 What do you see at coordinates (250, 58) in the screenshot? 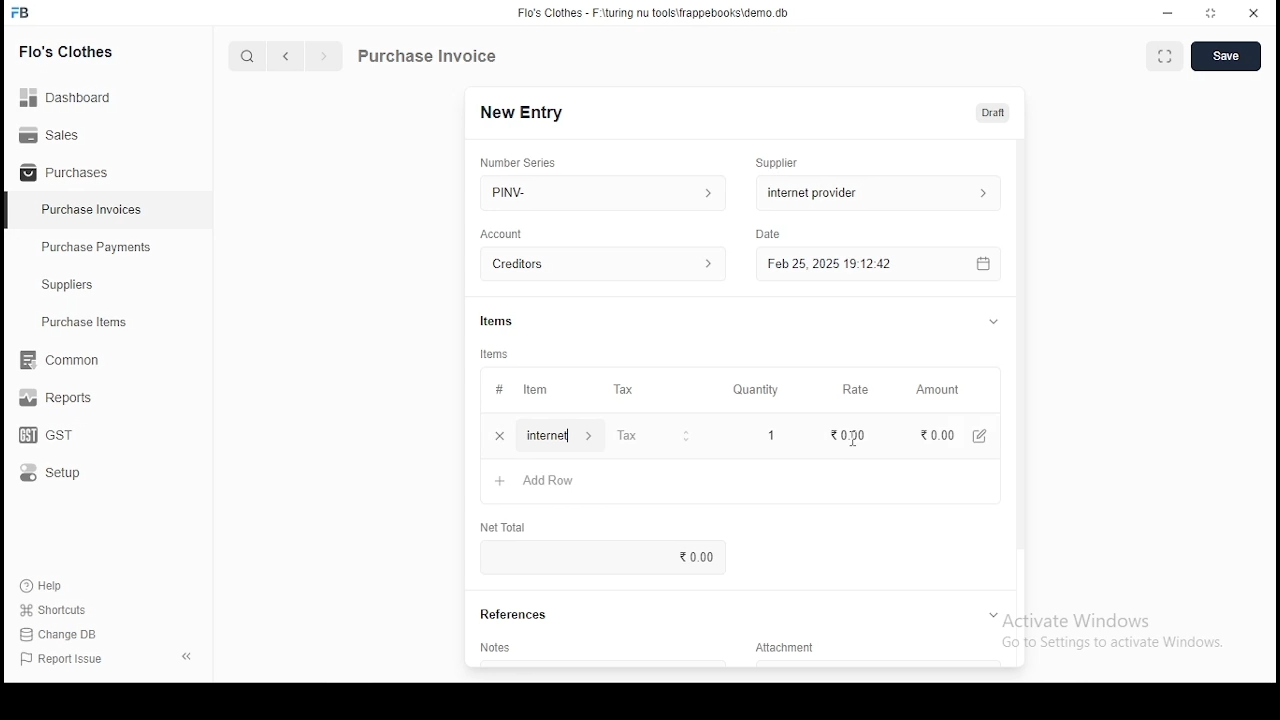
I see `search` at bounding box center [250, 58].